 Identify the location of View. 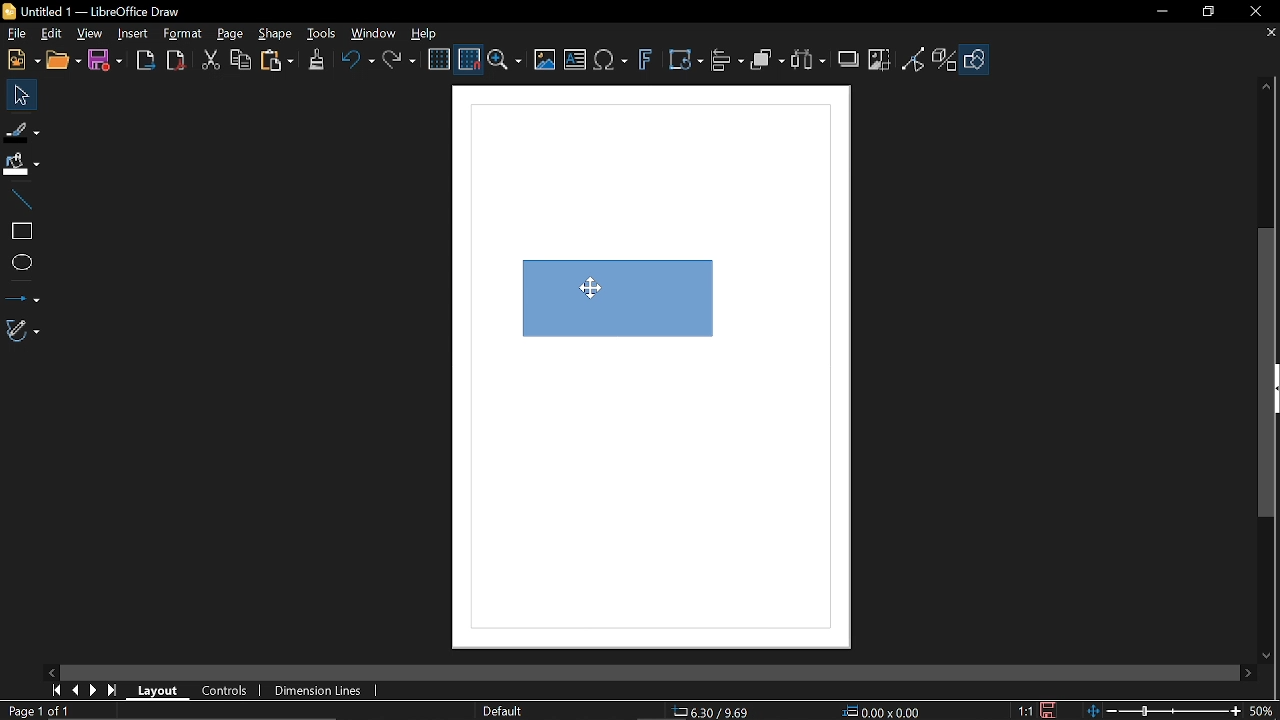
(87, 33).